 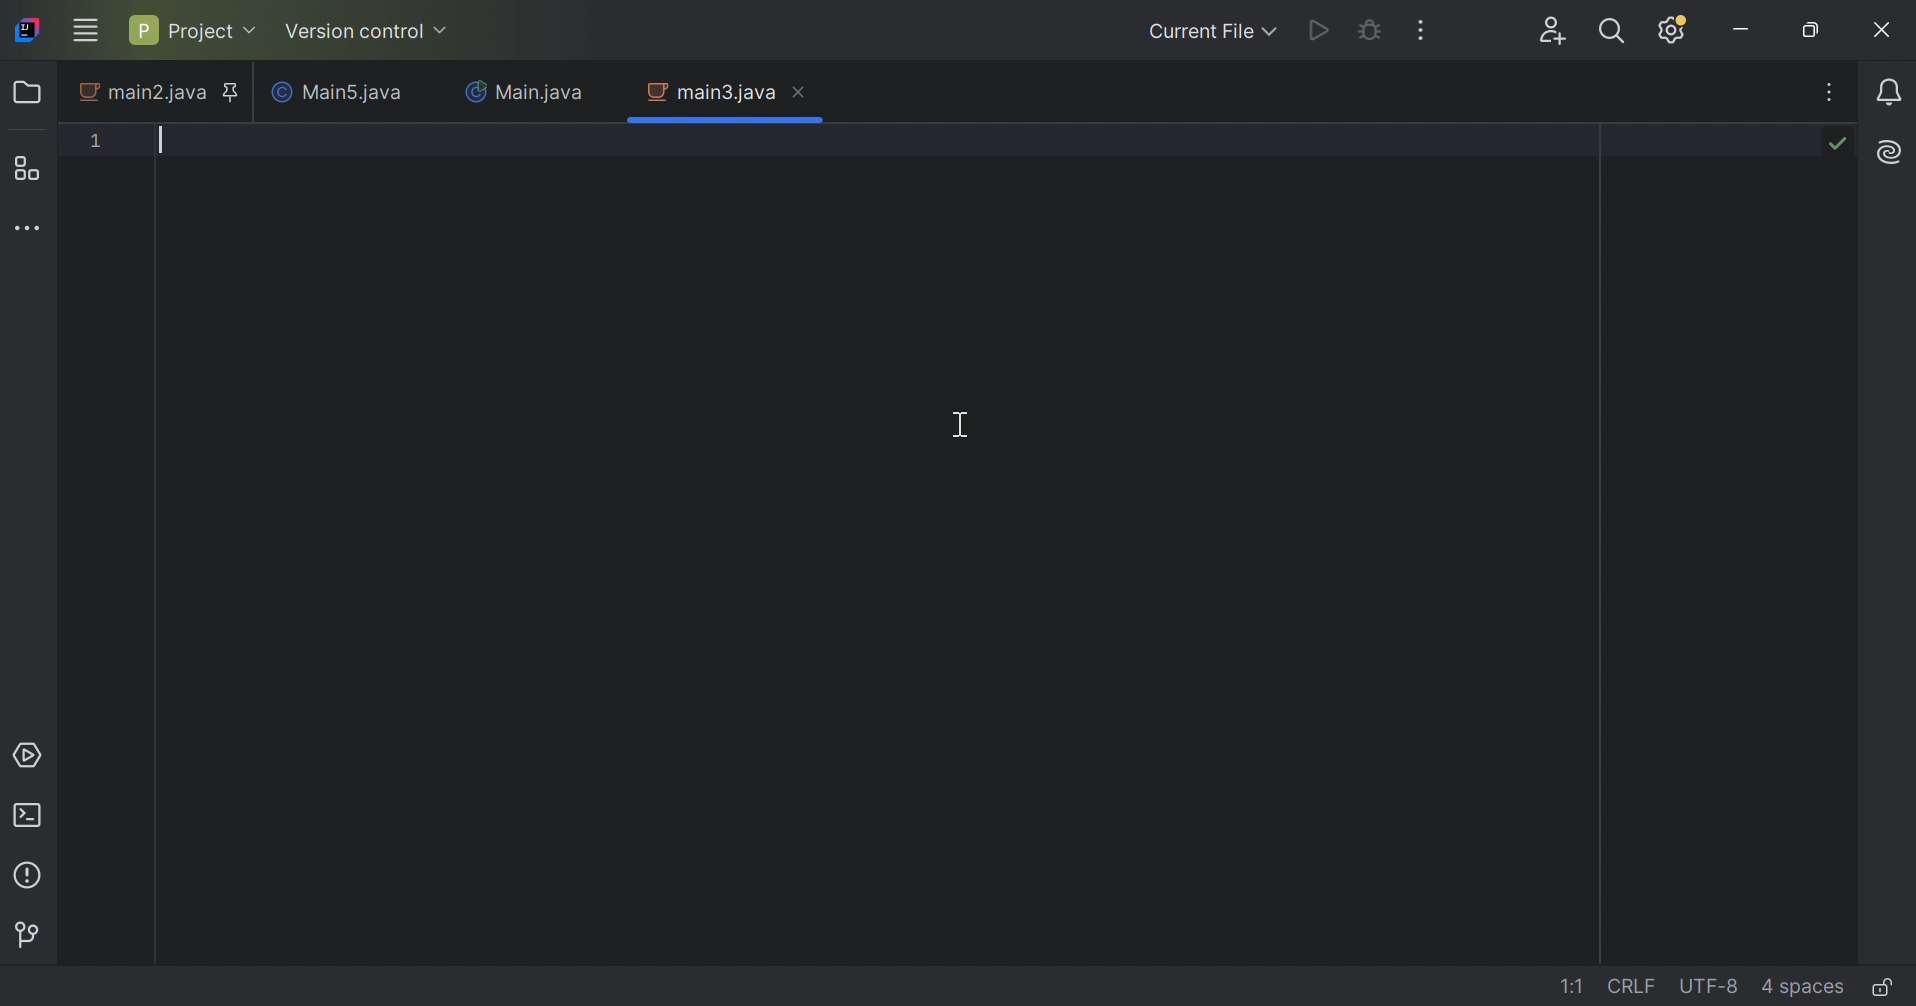 I want to click on Restore down, so click(x=1811, y=29).